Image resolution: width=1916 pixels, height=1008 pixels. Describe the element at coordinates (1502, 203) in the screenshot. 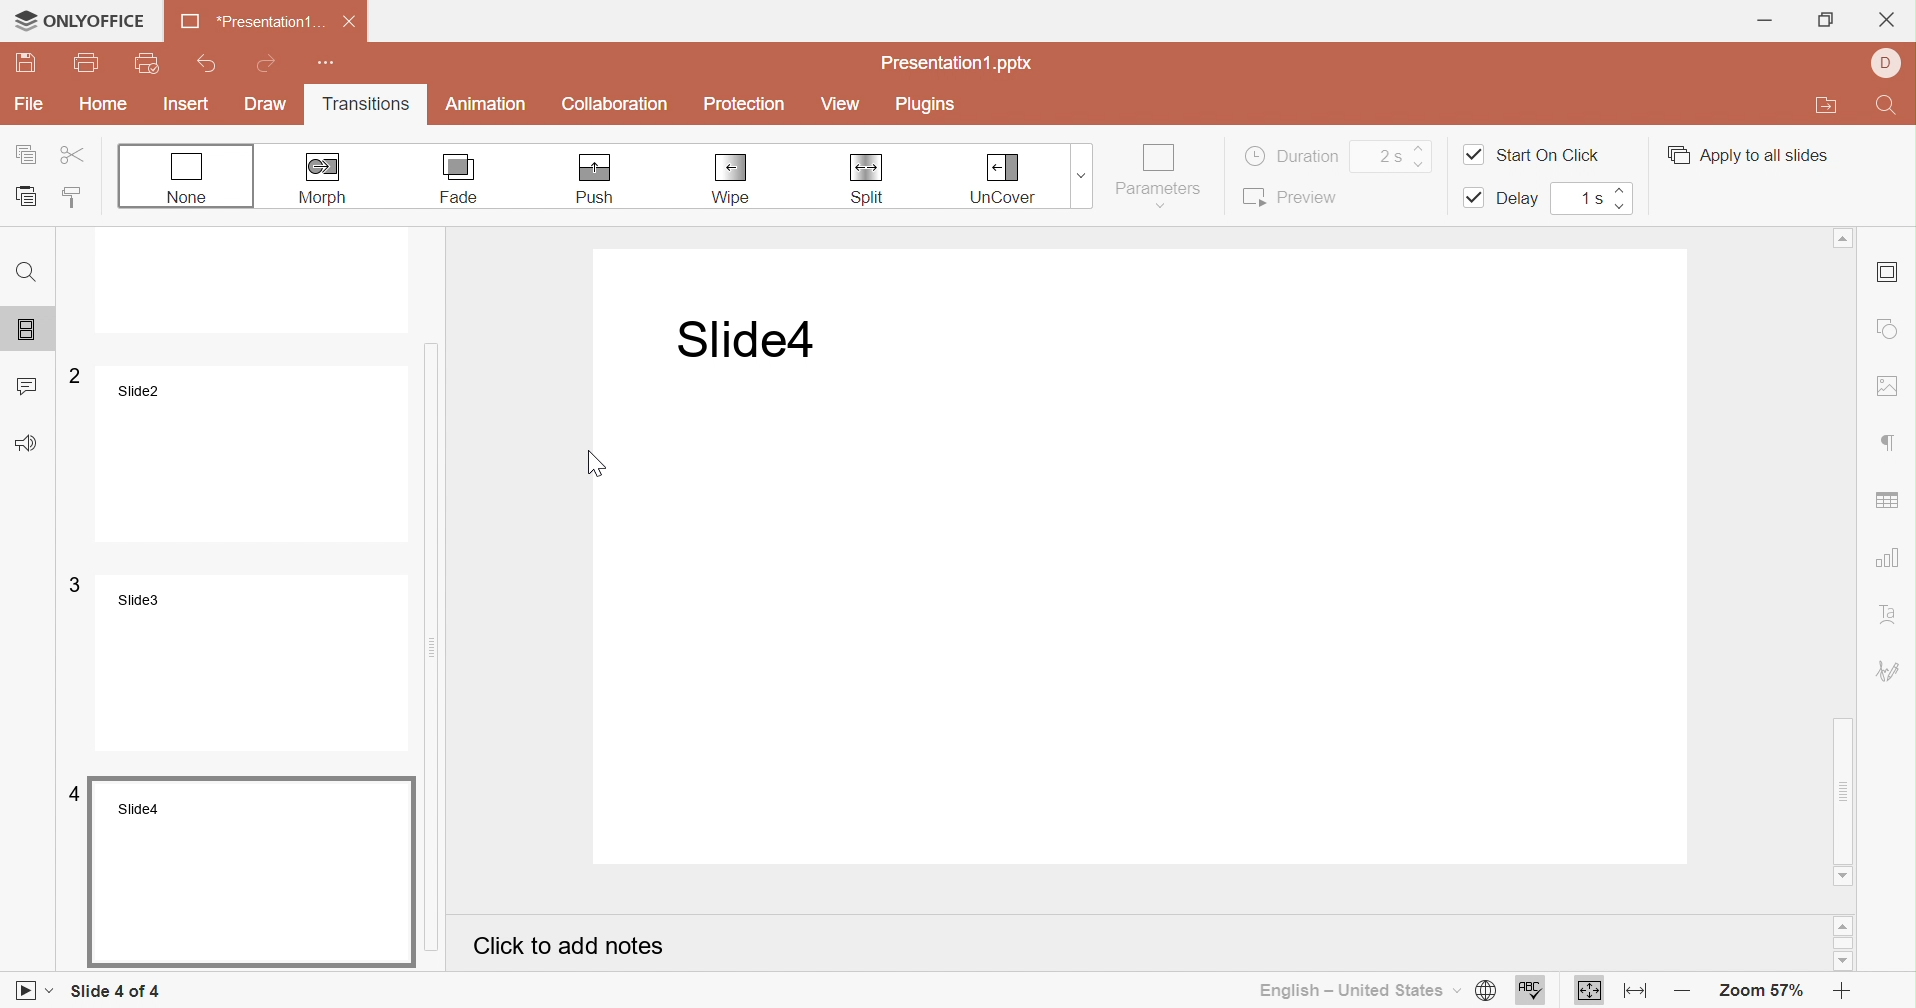

I see `Delay` at that location.